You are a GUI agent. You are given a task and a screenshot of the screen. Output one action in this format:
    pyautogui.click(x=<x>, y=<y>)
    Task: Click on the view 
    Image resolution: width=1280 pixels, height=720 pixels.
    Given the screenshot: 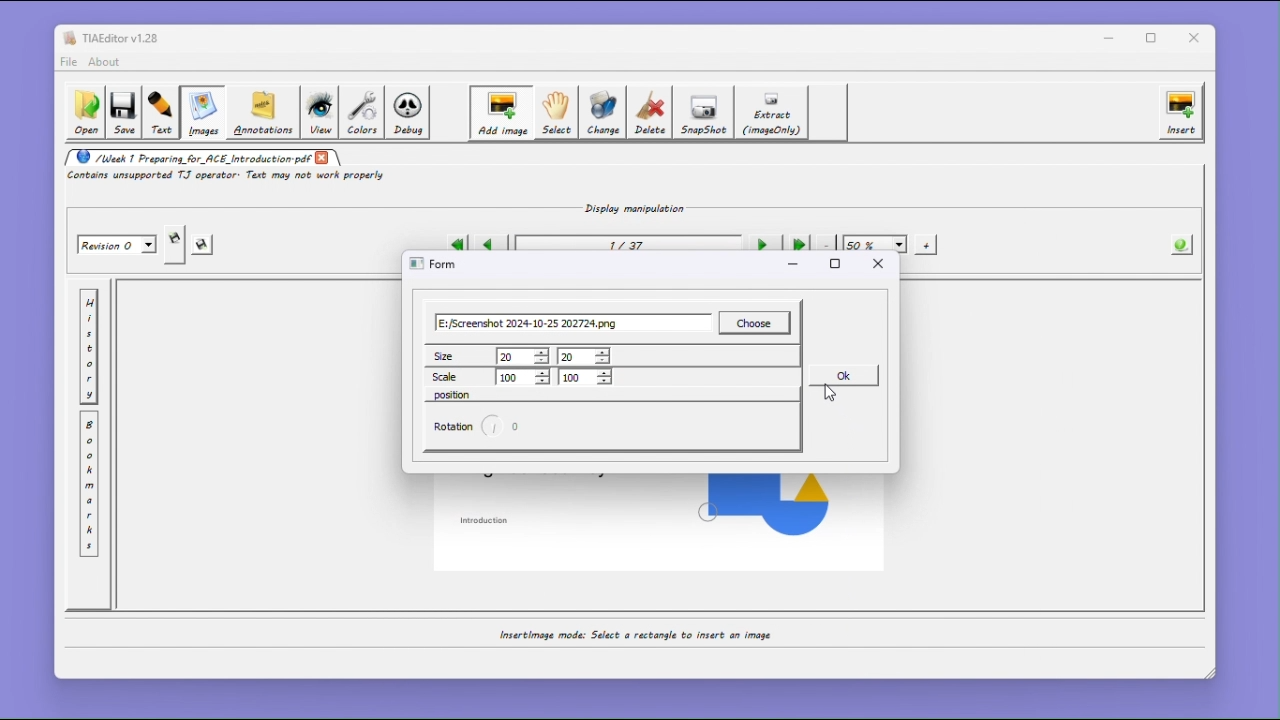 What is the action you would take?
    pyautogui.click(x=319, y=113)
    